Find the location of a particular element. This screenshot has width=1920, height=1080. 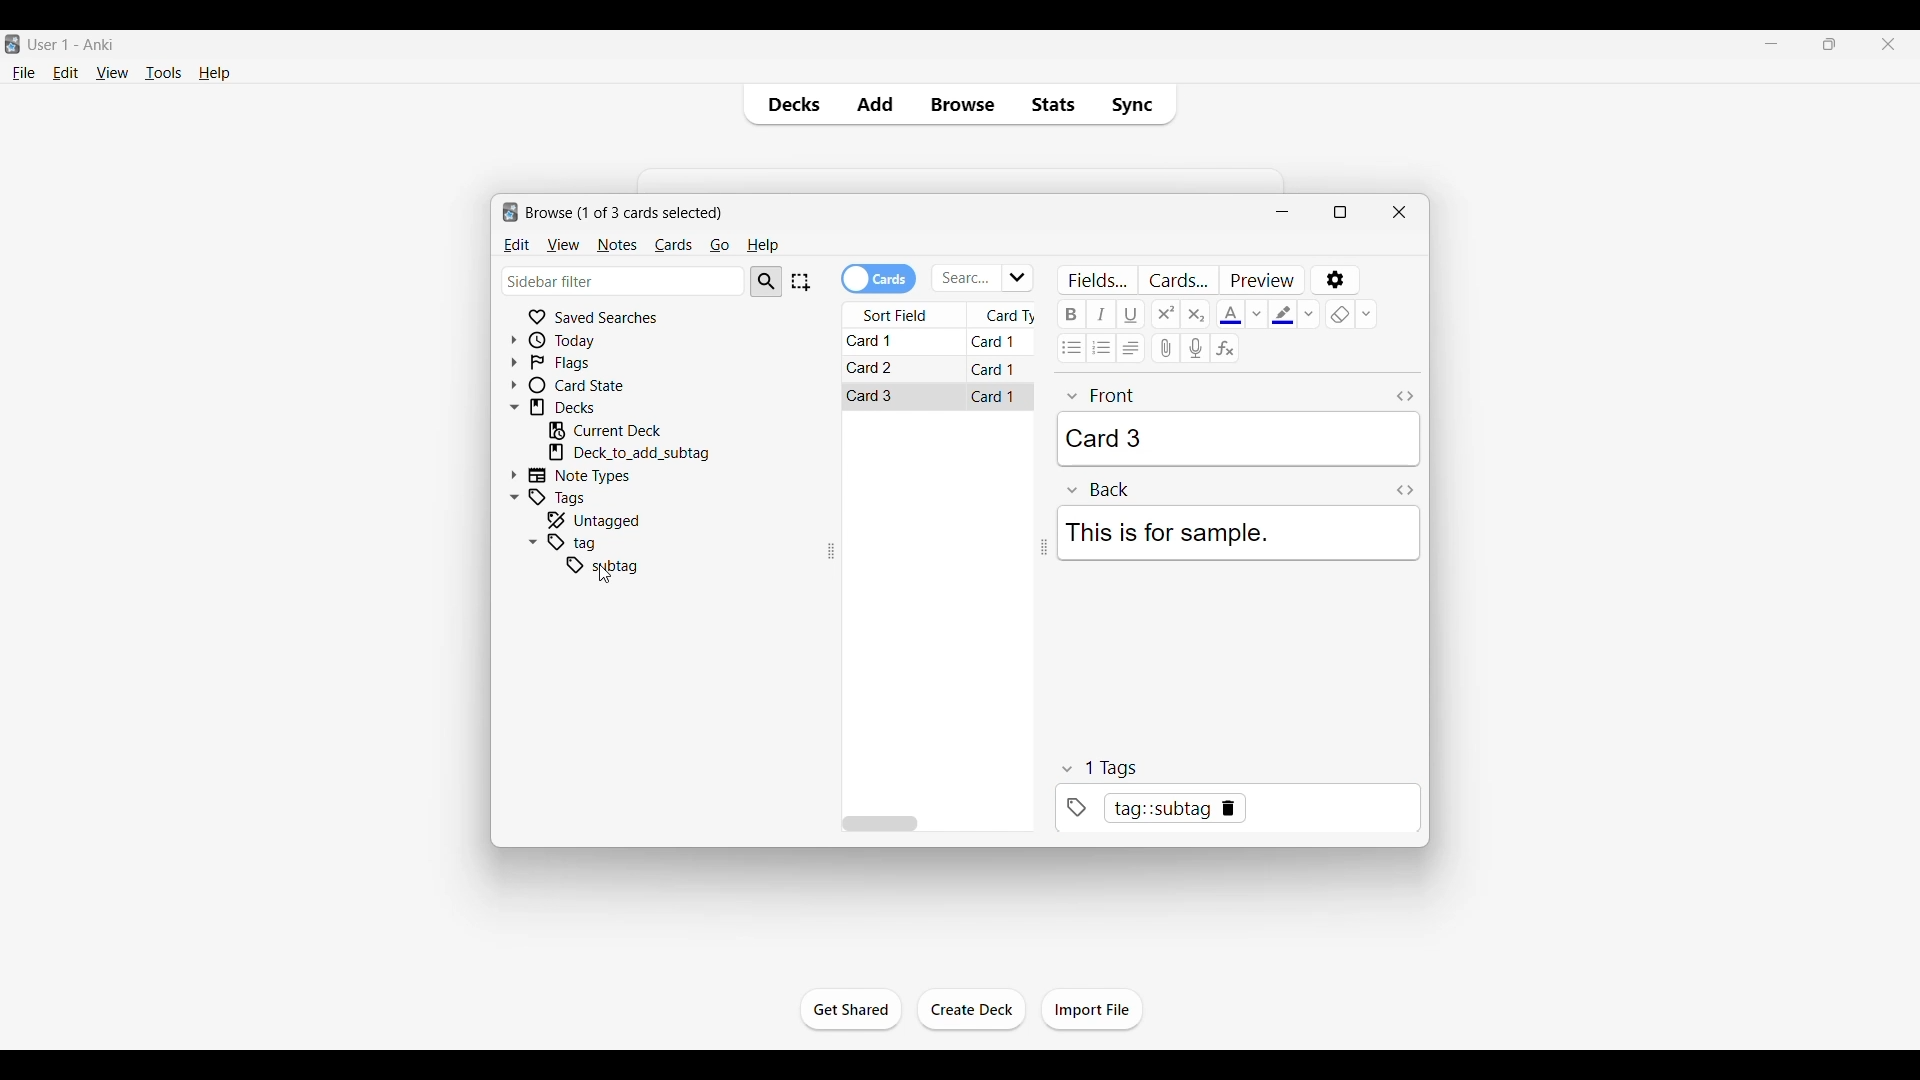

Toggle HTML editor is located at coordinates (1405, 397).